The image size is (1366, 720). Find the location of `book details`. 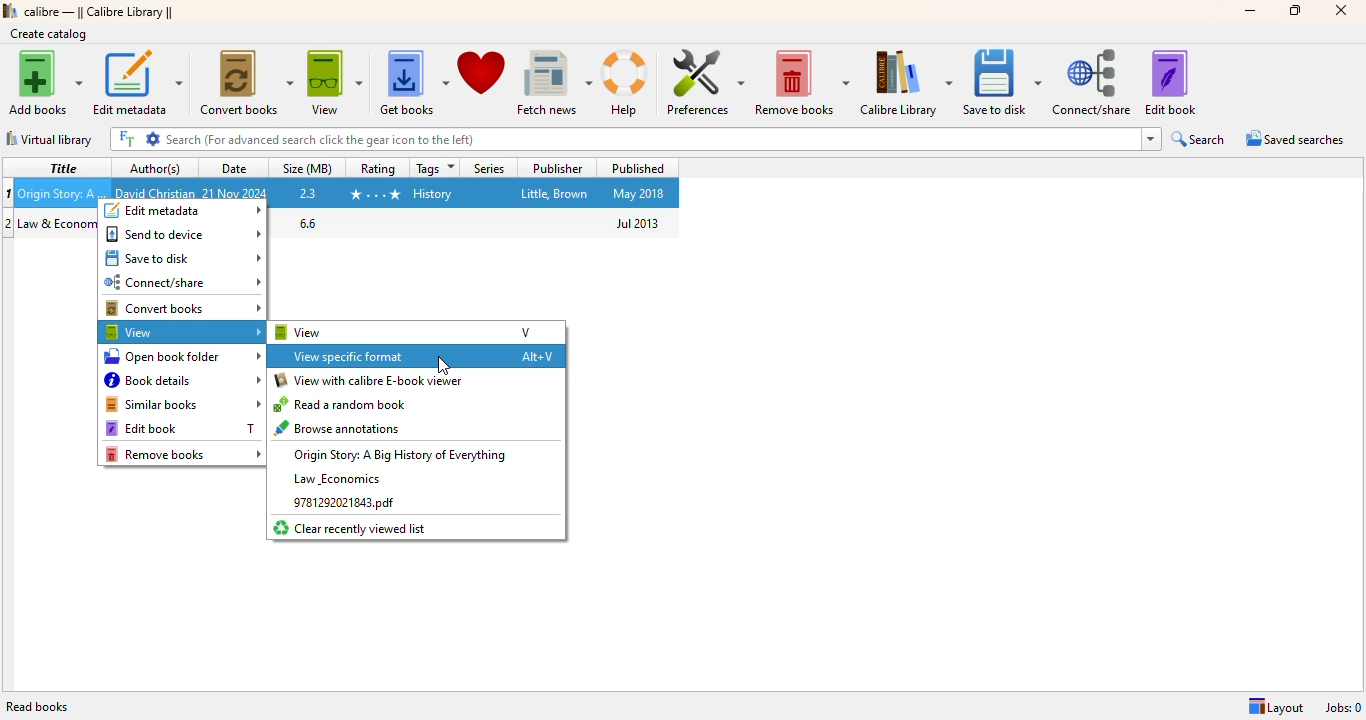

book details is located at coordinates (182, 380).